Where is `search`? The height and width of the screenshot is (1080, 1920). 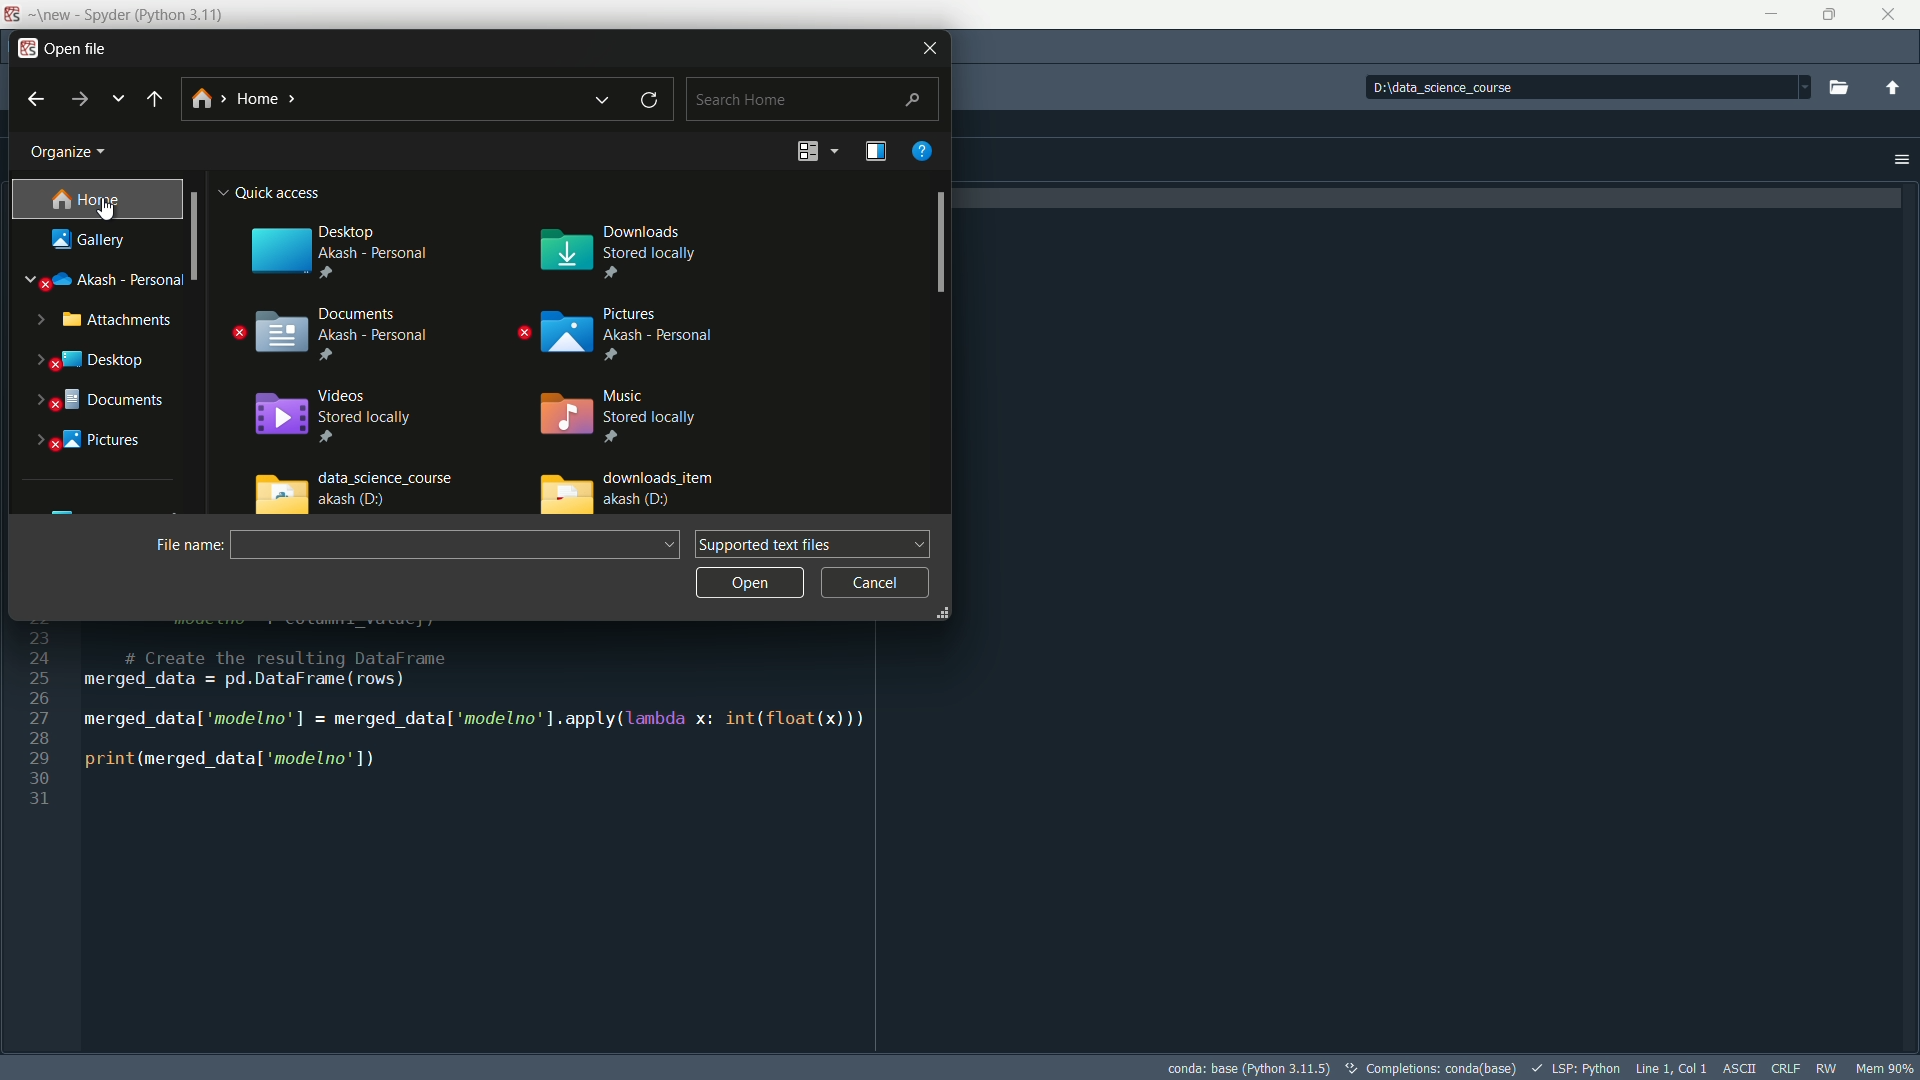 search is located at coordinates (809, 100).